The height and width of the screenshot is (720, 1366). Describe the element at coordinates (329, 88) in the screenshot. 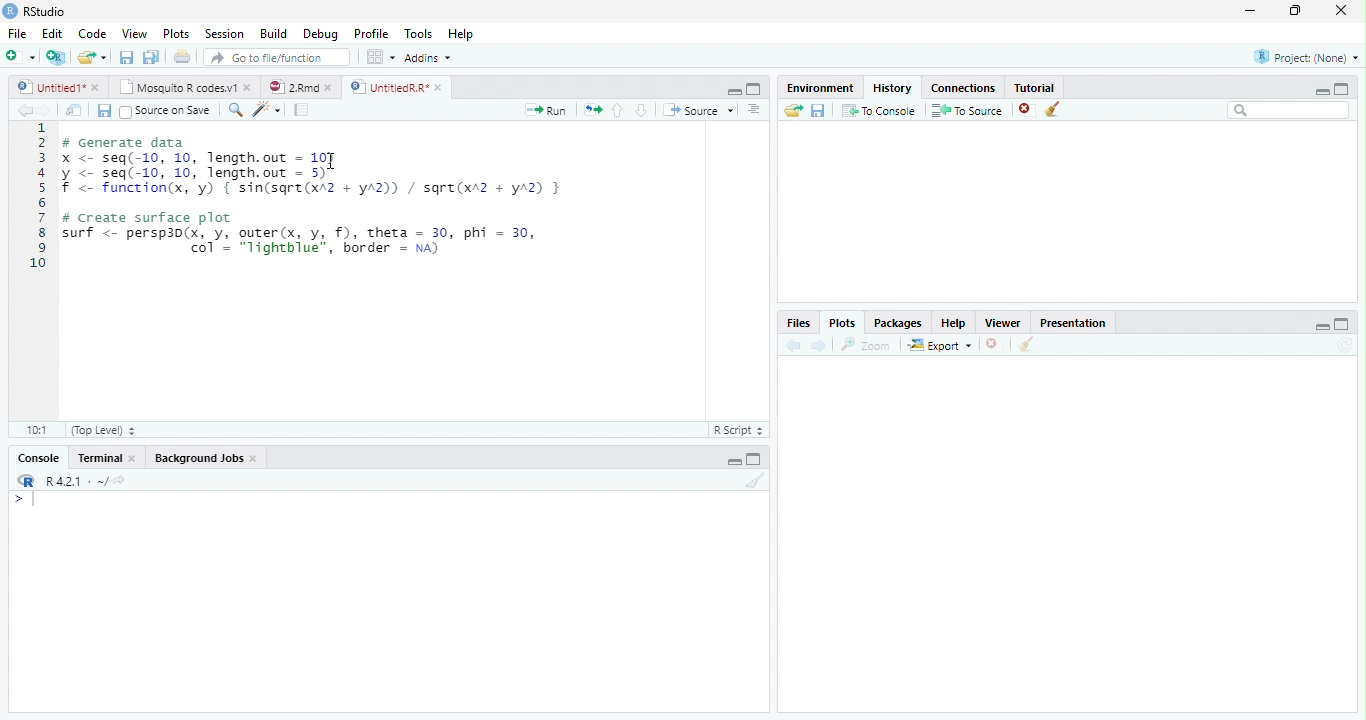

I see `close` at that location.